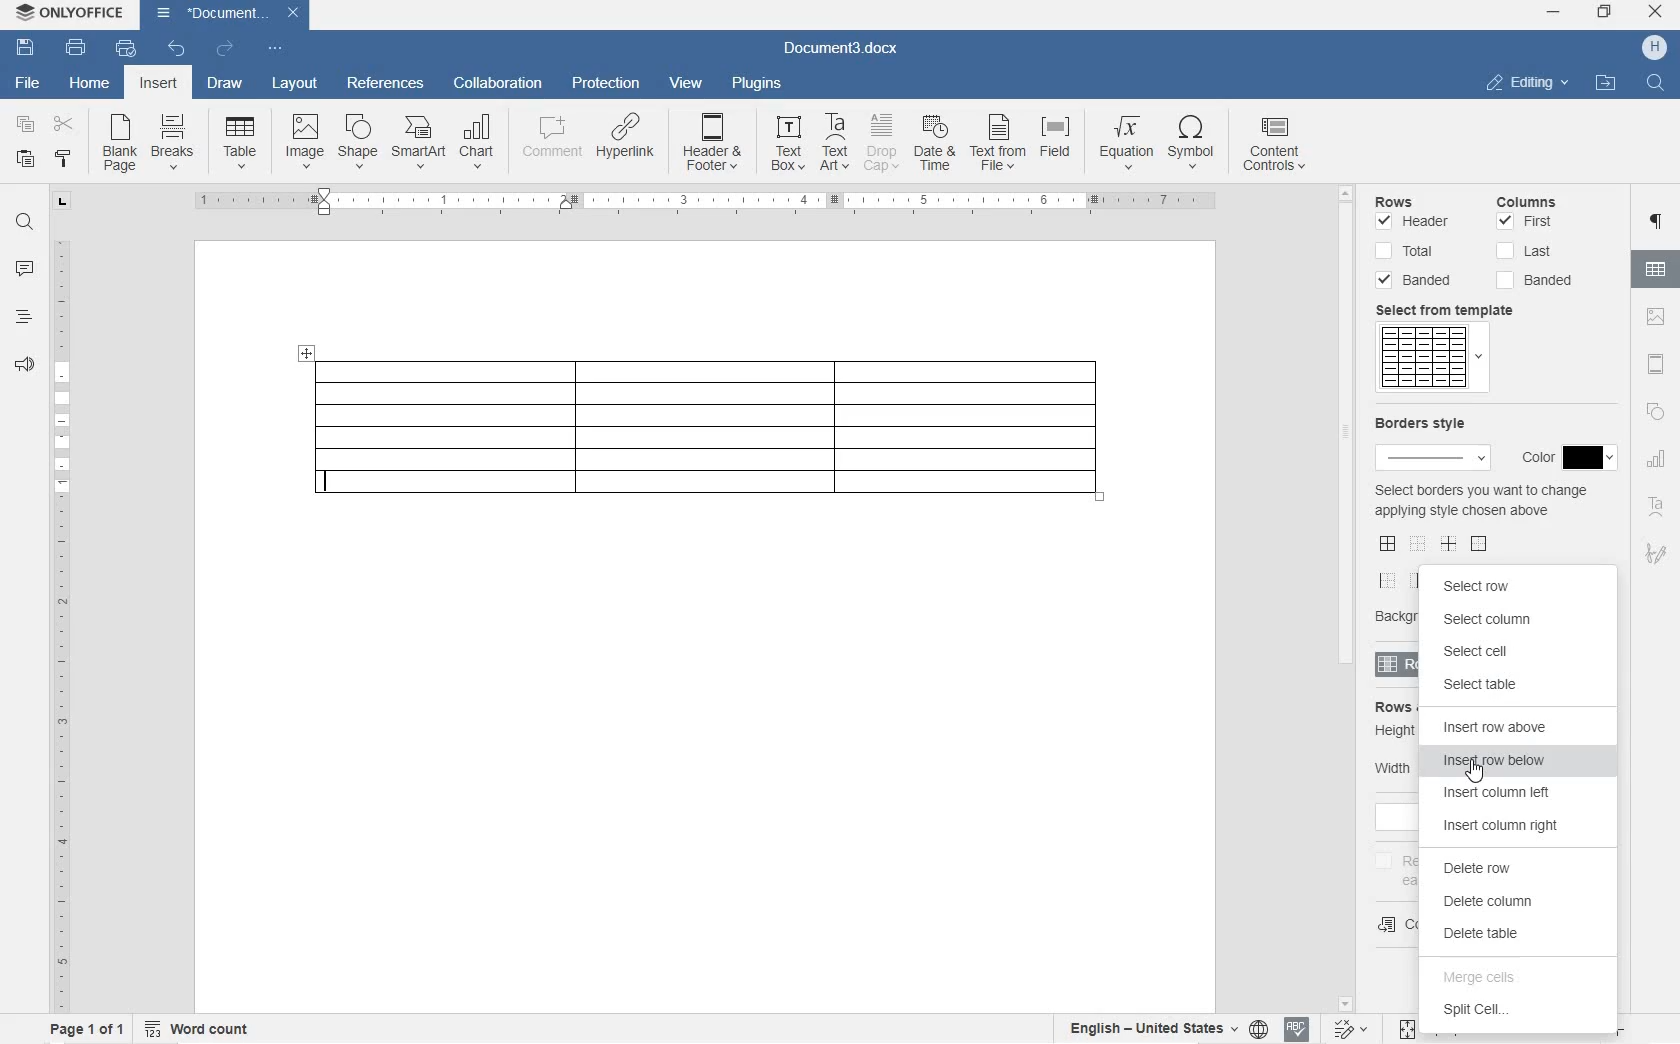  Describe the element at coordinates (1508, 793) in the screenshot. I see `insert column left` at that location.